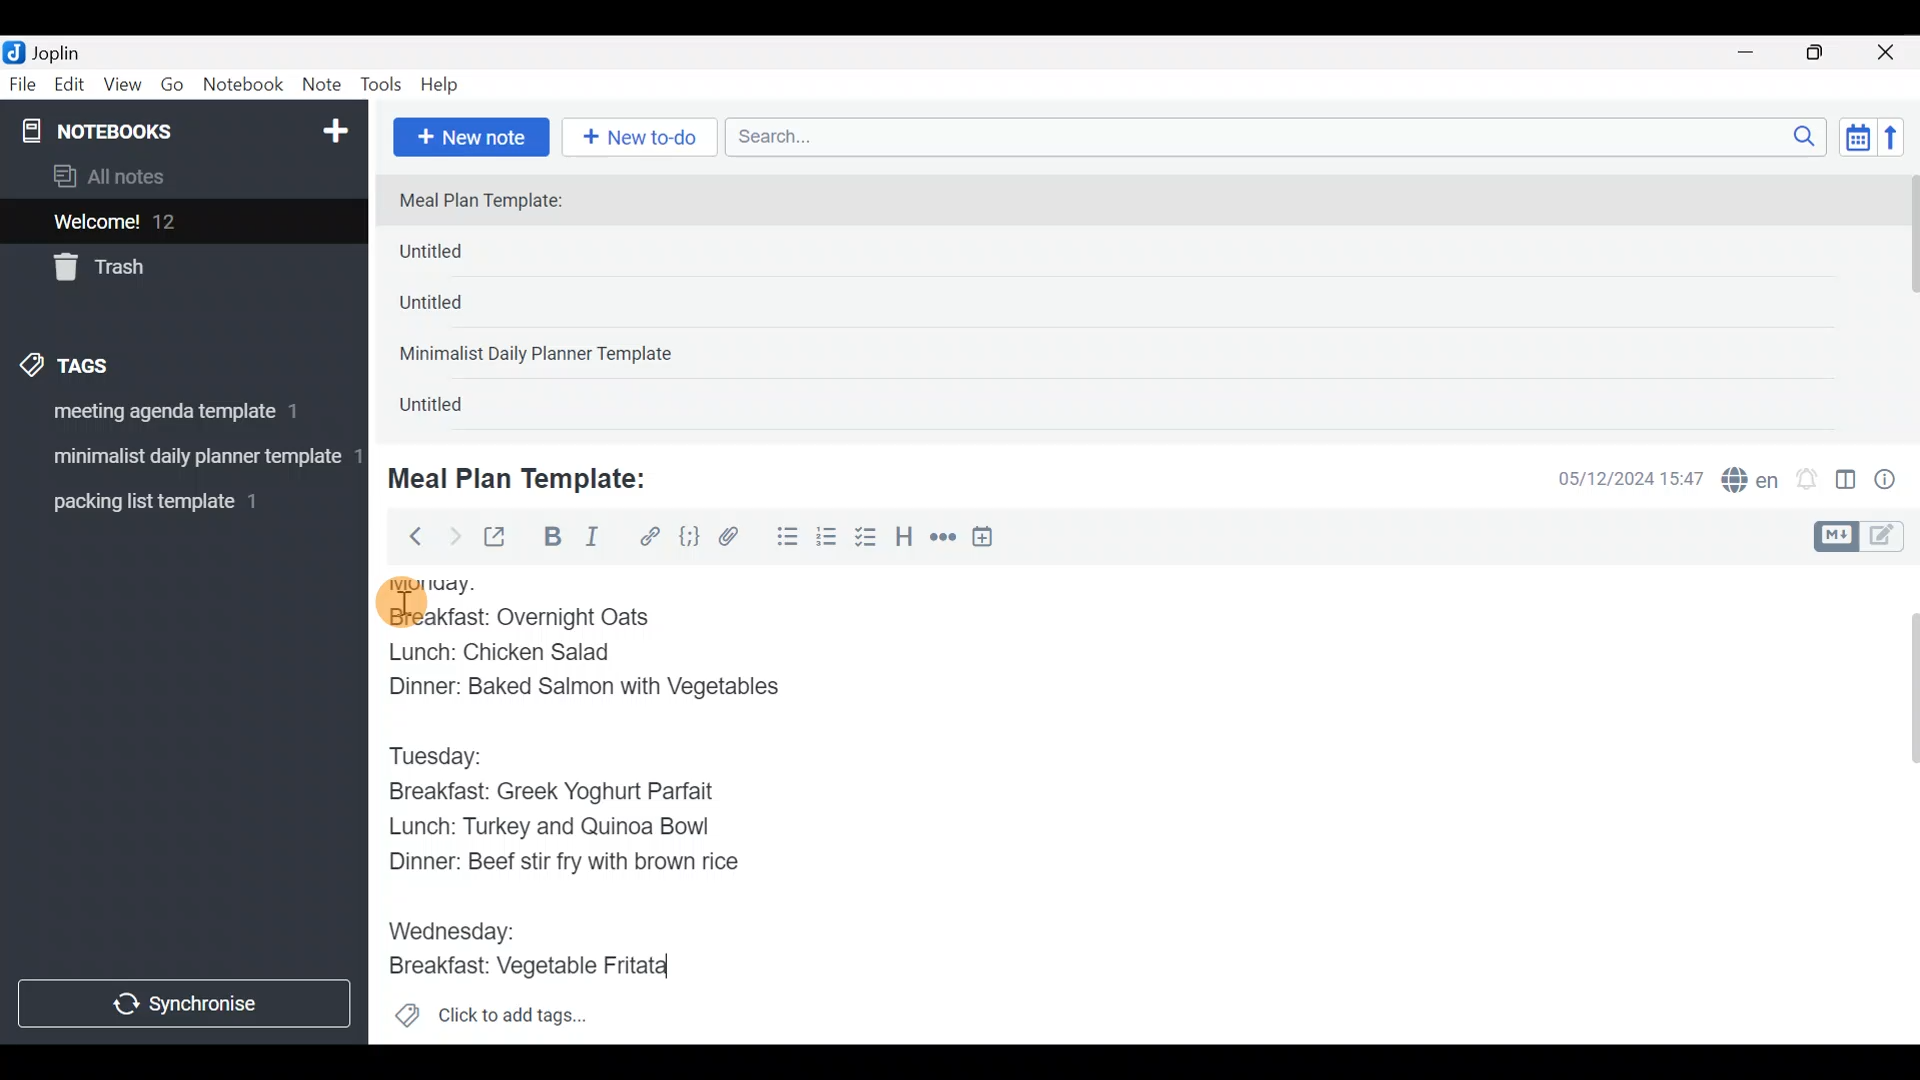 The height and width of the screenshot is (1080, 1920). I want to click on scroll bar, so click(1907, 302).